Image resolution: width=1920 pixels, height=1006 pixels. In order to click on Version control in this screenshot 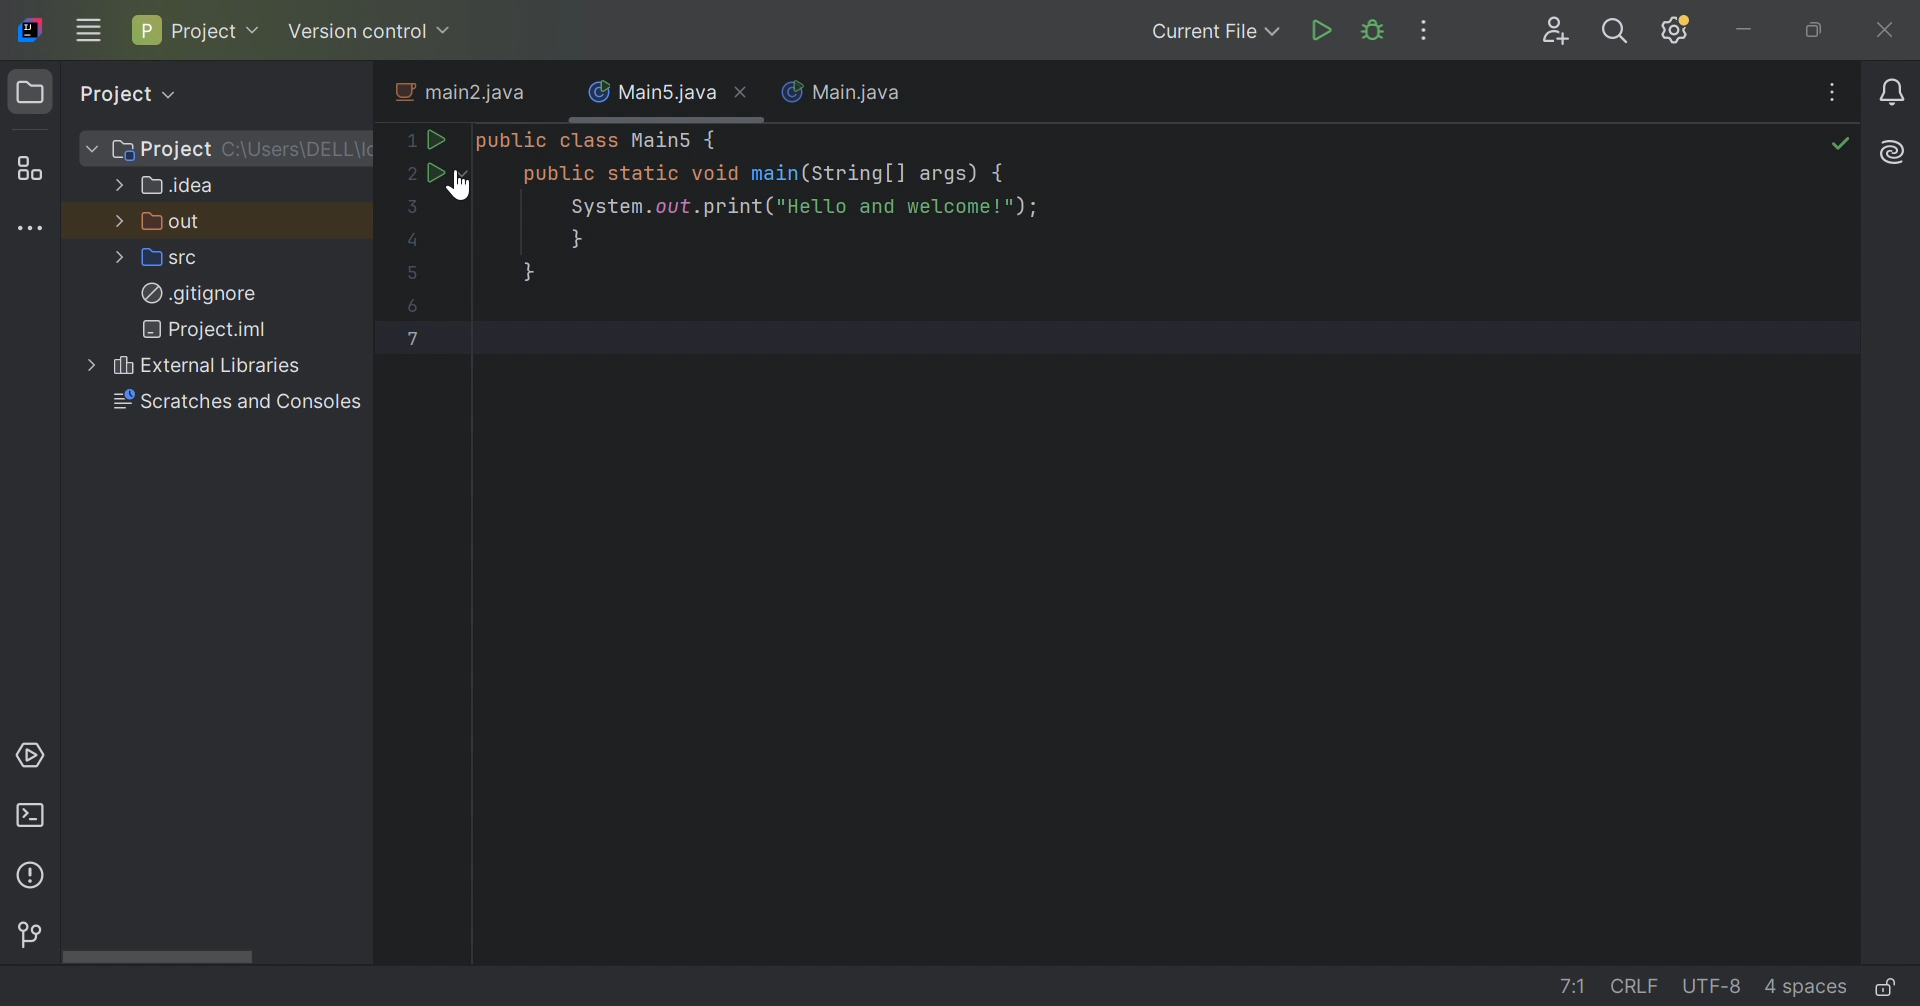, I will do `click(375, 30)`.